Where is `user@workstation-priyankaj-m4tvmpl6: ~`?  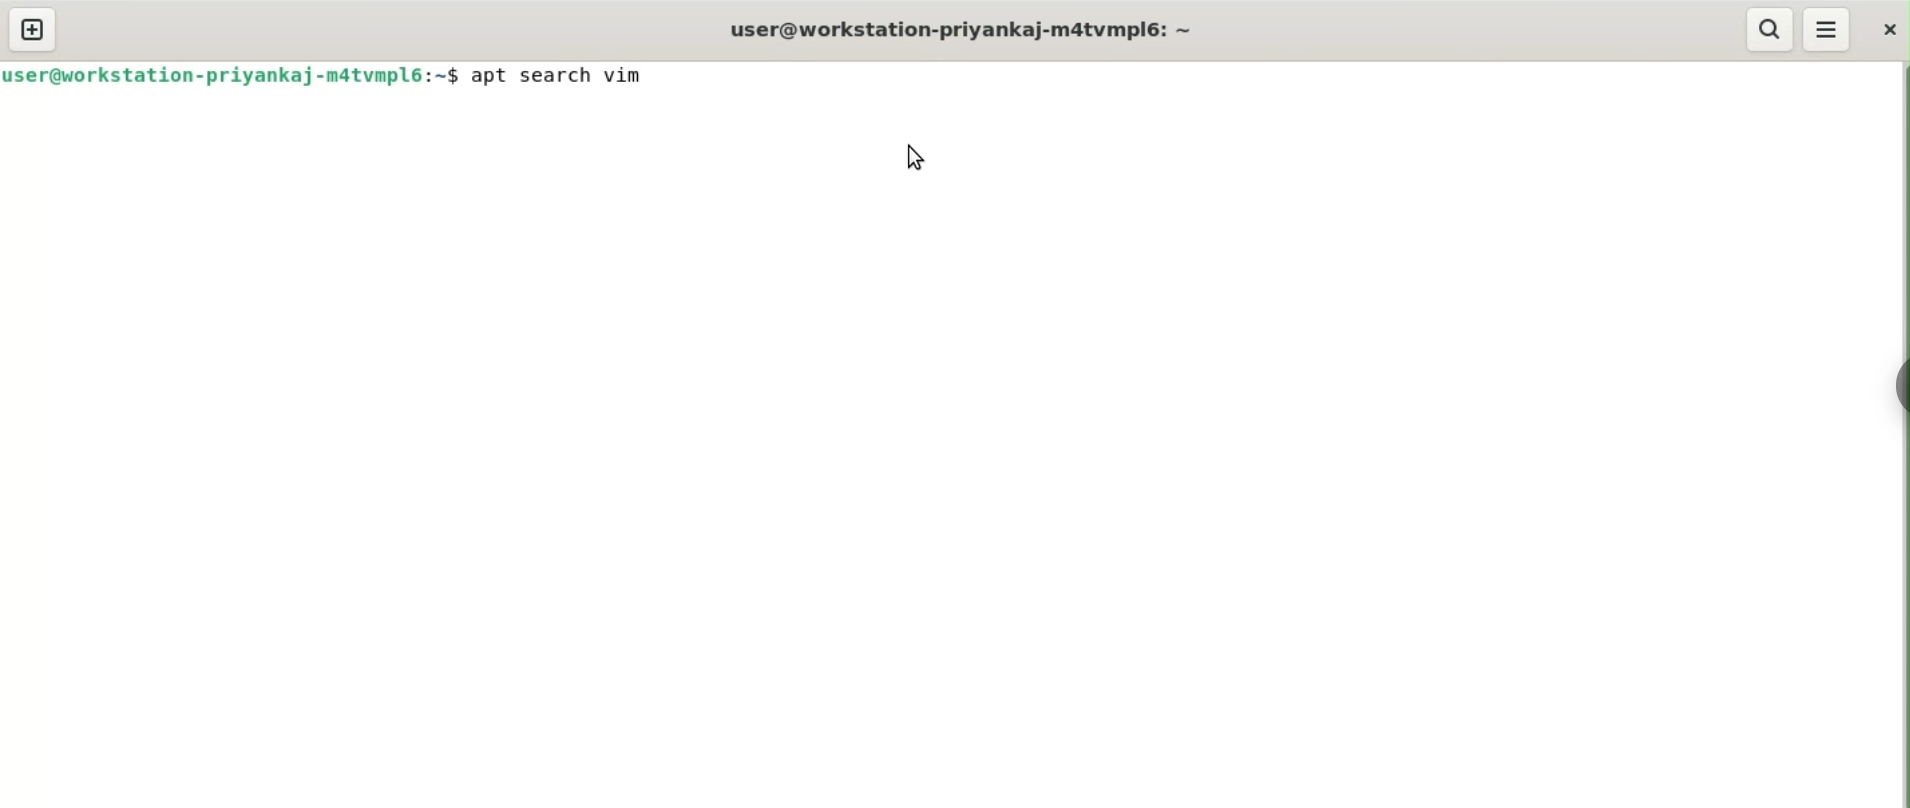
user@workstation-priyankaj-m4tvmpl6: ~ is located at coordinates (962, 29).